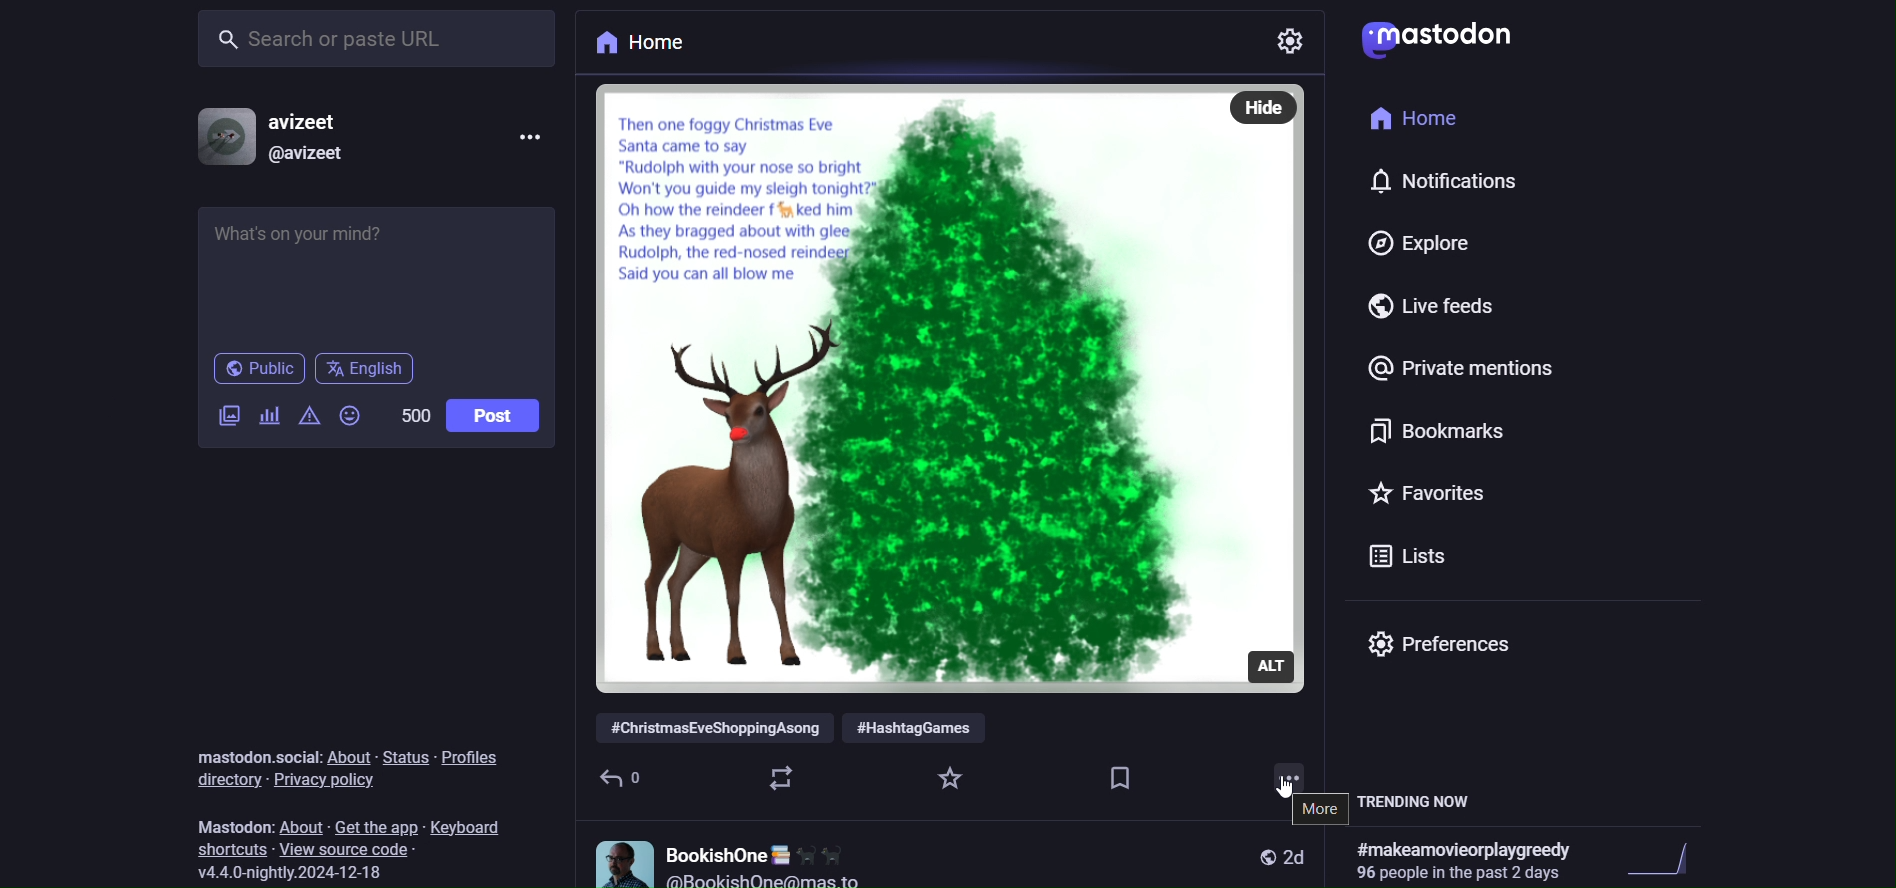 The width and height of the screenshot is (1896, 888). I want to click on favorites, so click(1433, 490).